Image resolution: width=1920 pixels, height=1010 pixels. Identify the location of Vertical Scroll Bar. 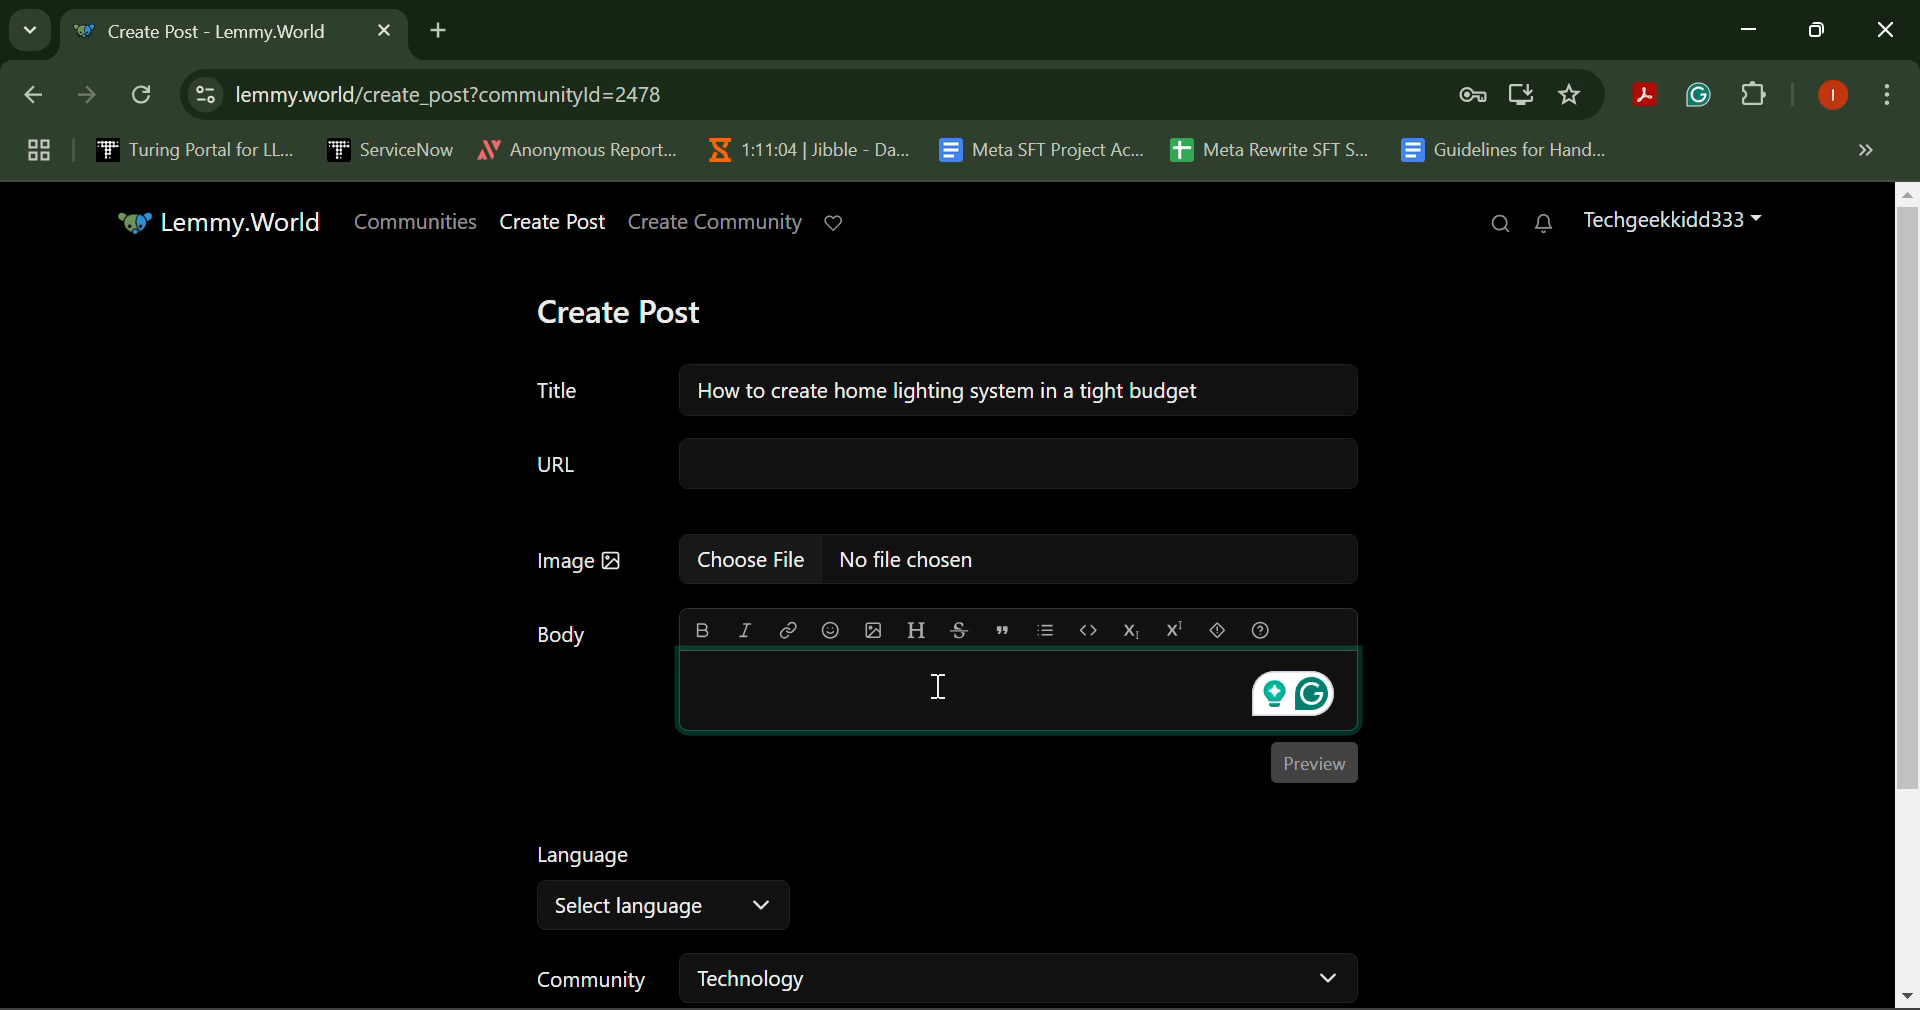
(1908, 596).